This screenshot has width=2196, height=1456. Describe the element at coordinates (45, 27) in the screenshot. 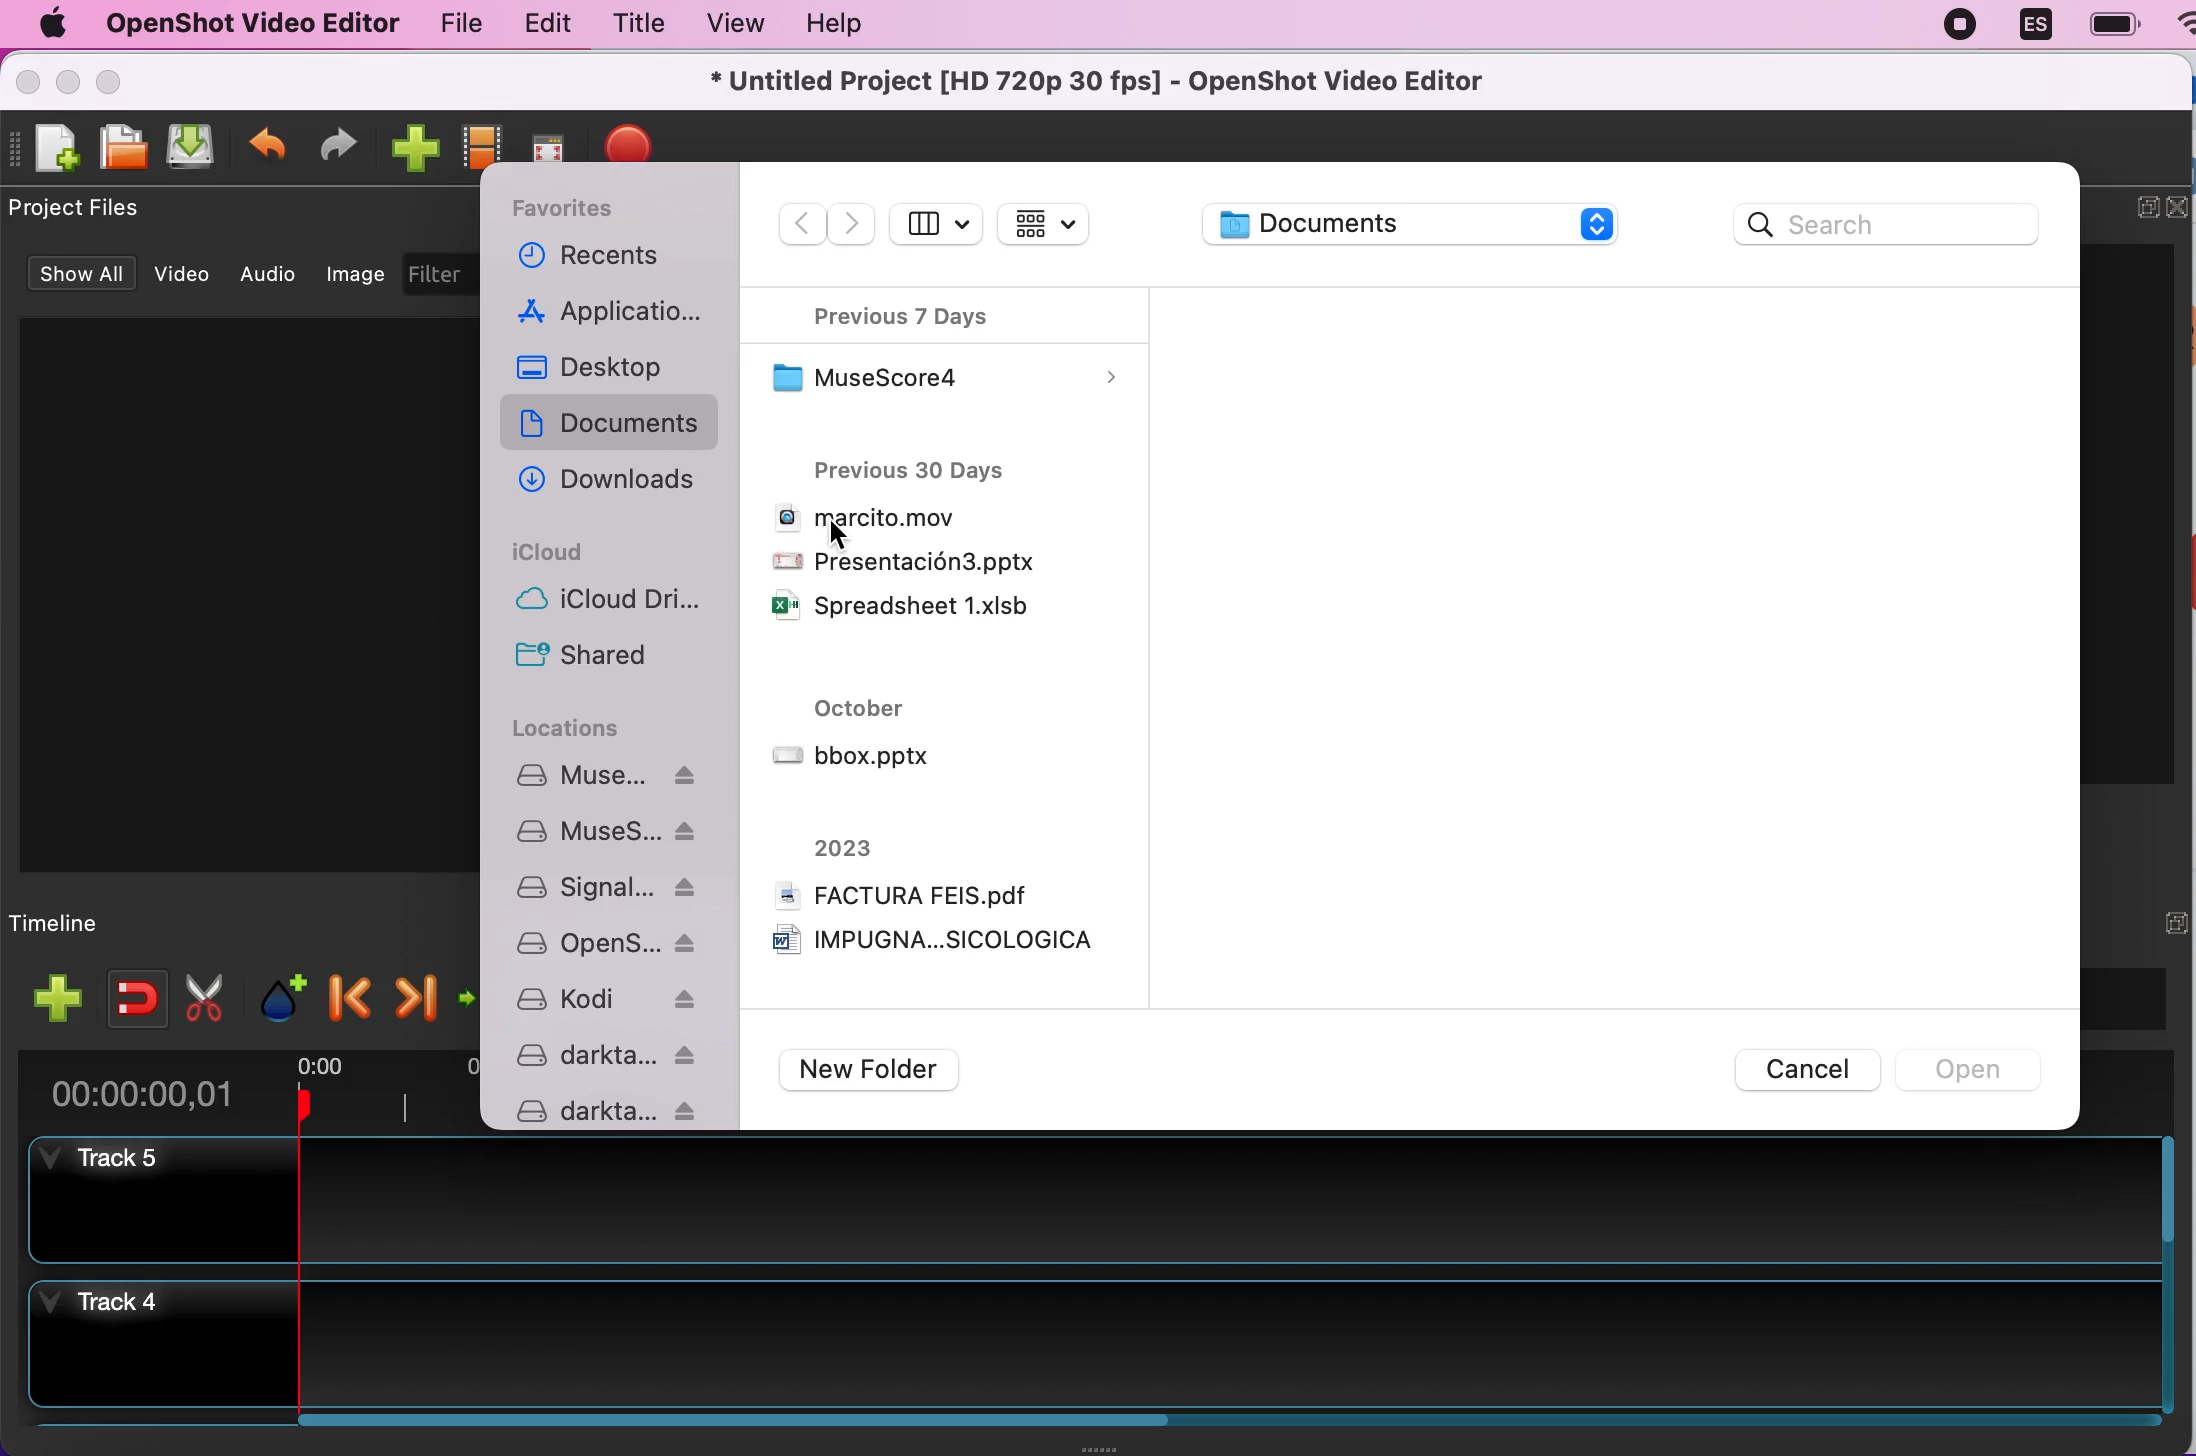

I see `mac logo` at that location.